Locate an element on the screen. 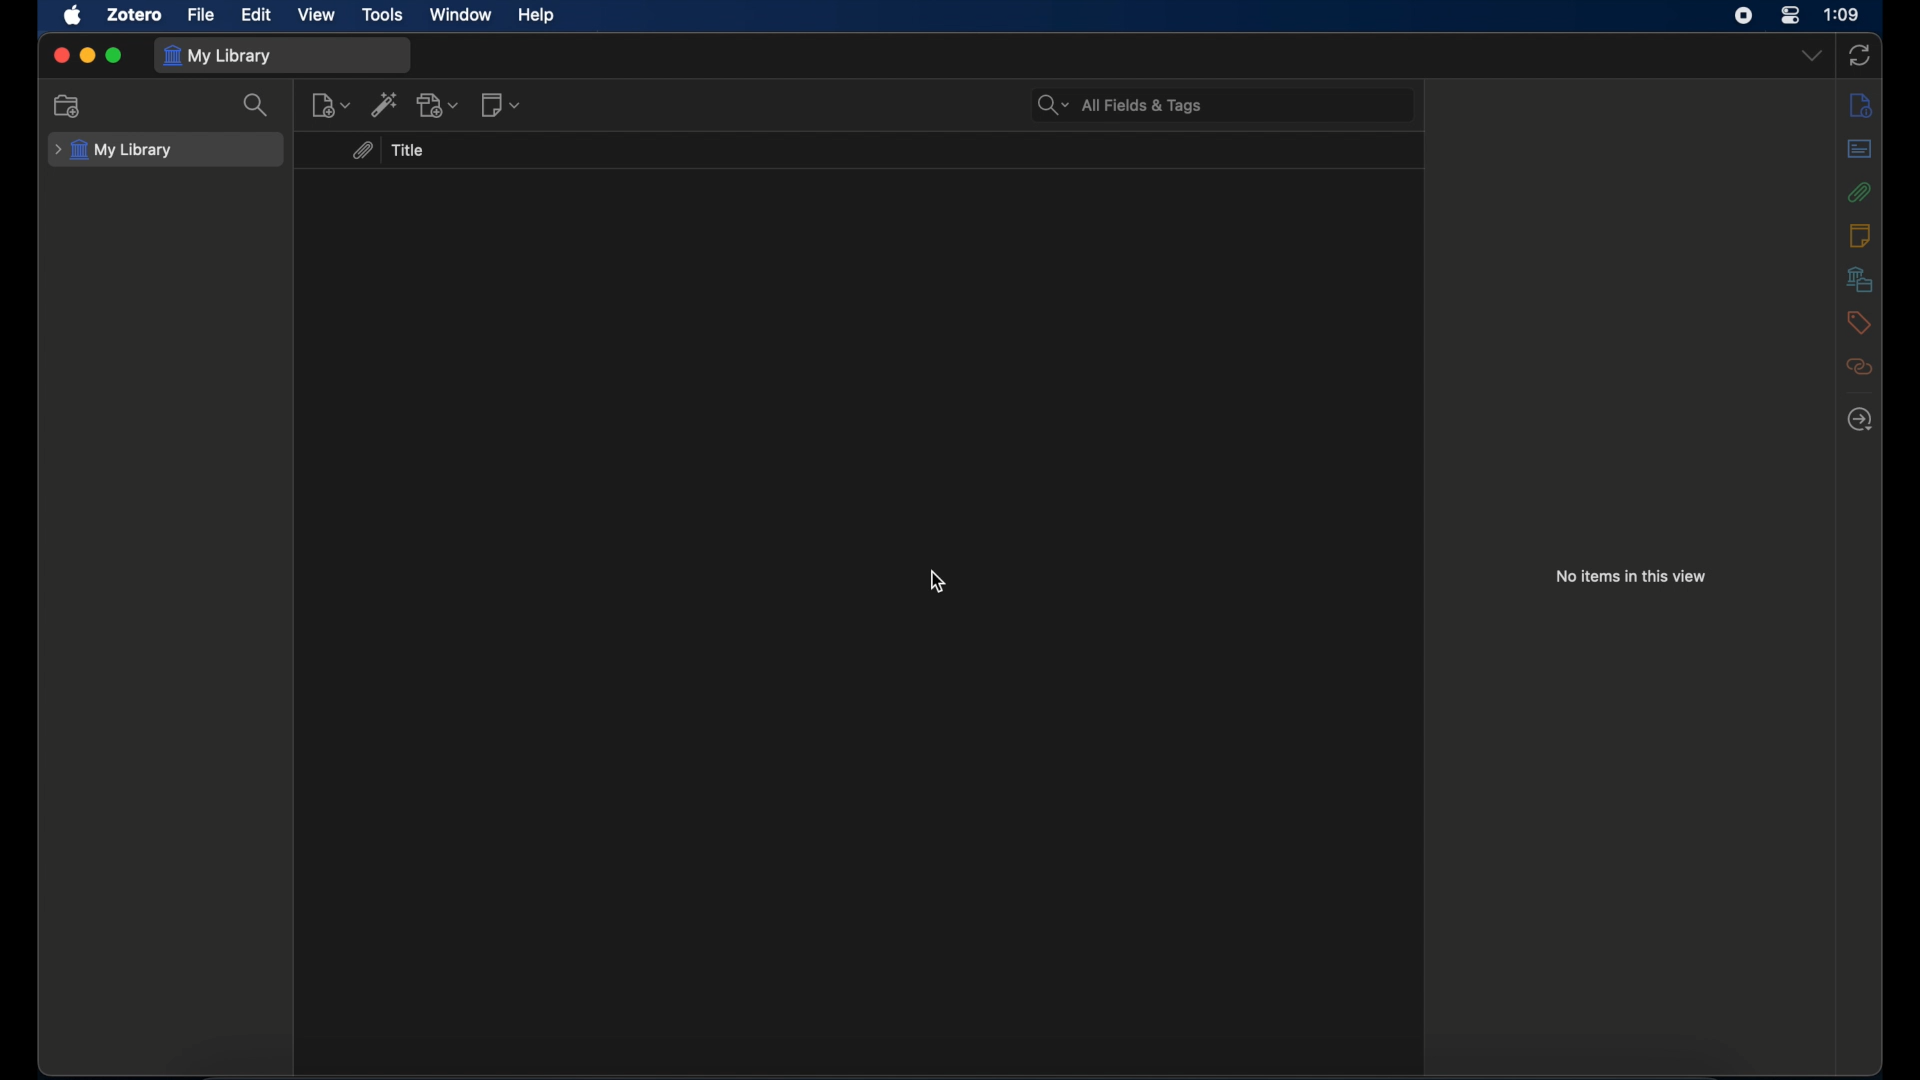  related is located at coordinates (1859, 366).